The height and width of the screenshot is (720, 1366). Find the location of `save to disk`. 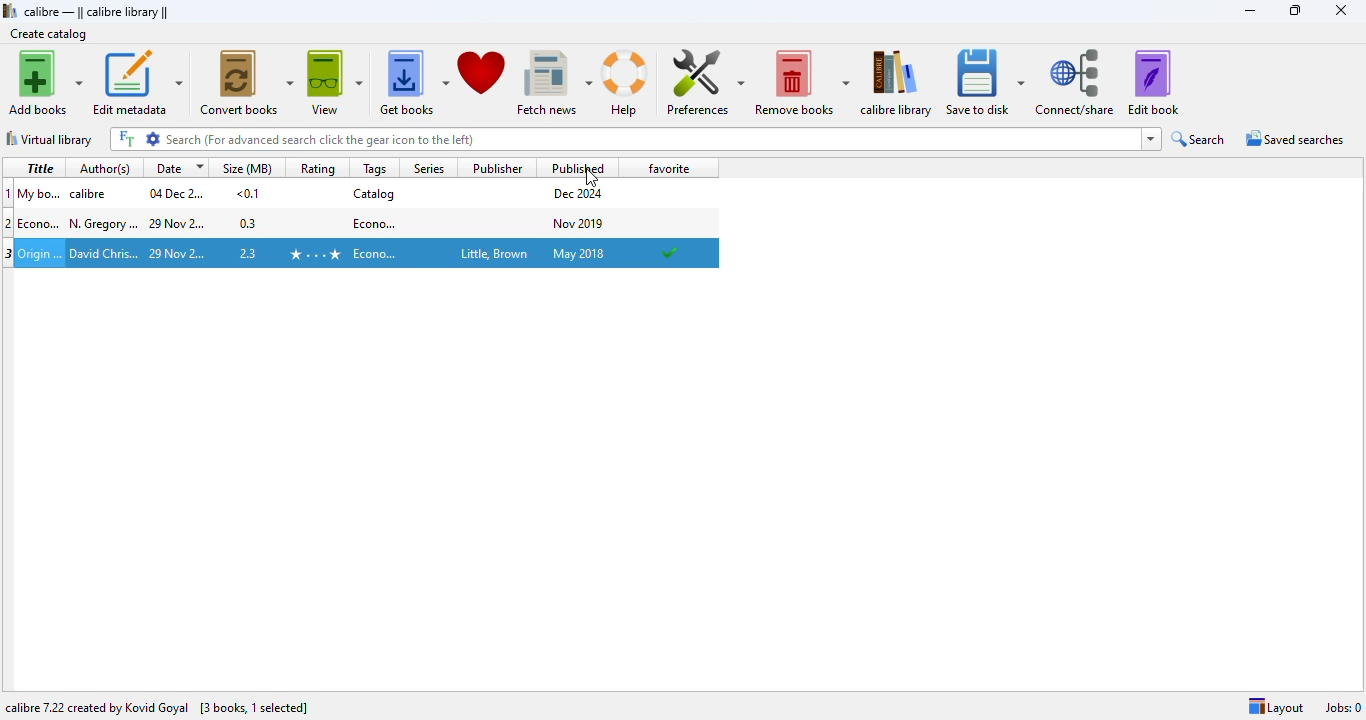

save to disk is located at coordinates (983, 82).